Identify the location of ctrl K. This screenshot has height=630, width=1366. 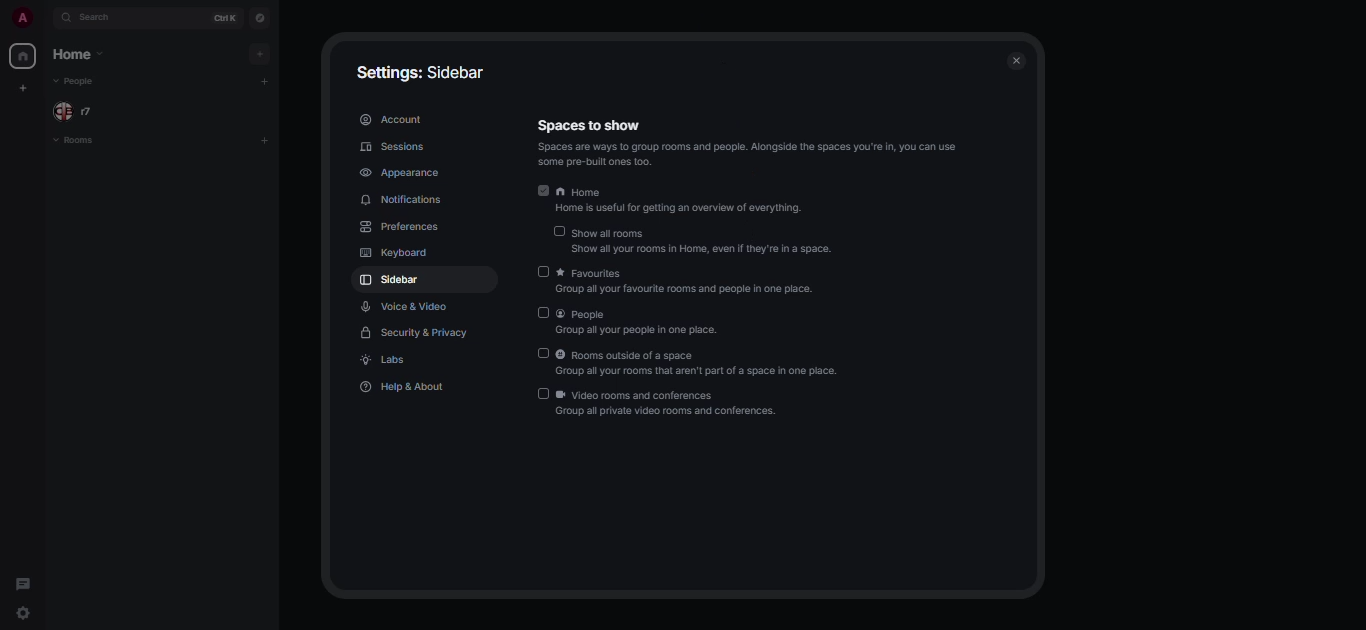
(221, 18).